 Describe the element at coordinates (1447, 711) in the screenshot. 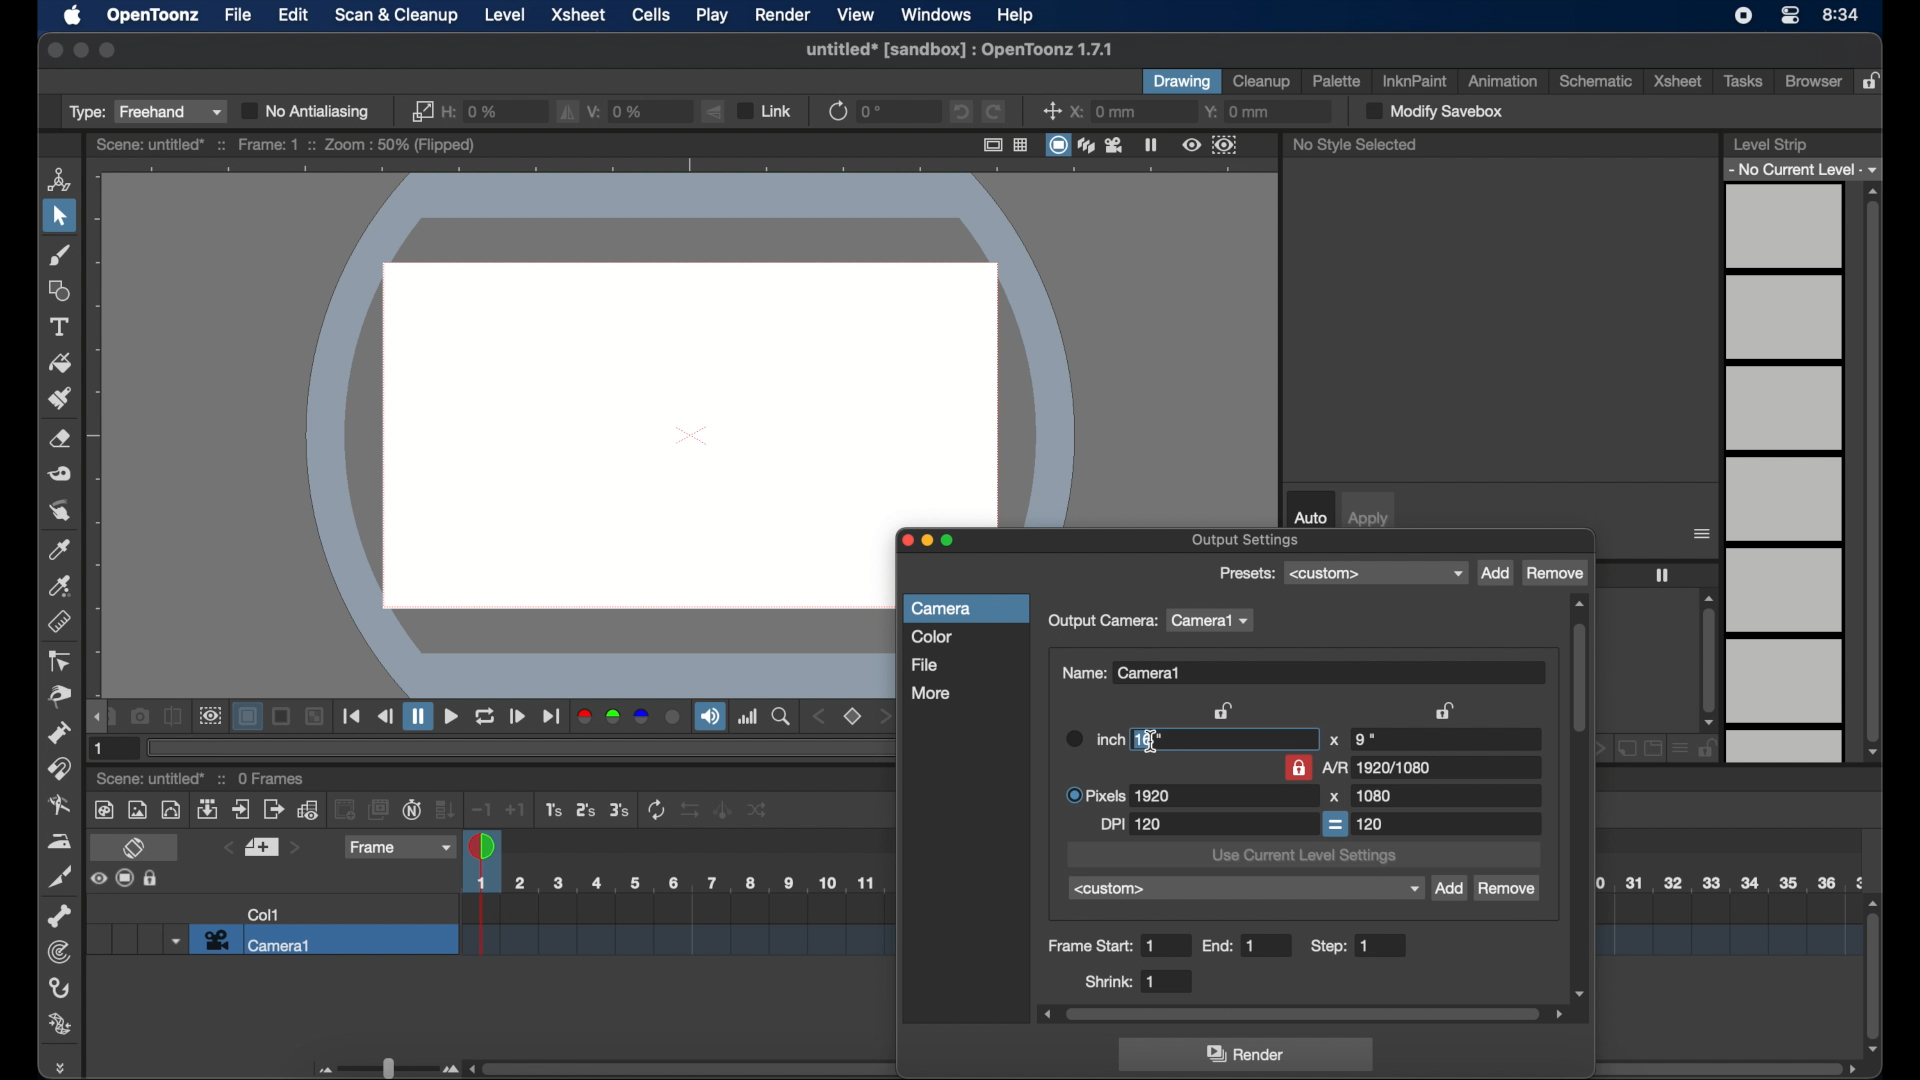

I see `` at that location.